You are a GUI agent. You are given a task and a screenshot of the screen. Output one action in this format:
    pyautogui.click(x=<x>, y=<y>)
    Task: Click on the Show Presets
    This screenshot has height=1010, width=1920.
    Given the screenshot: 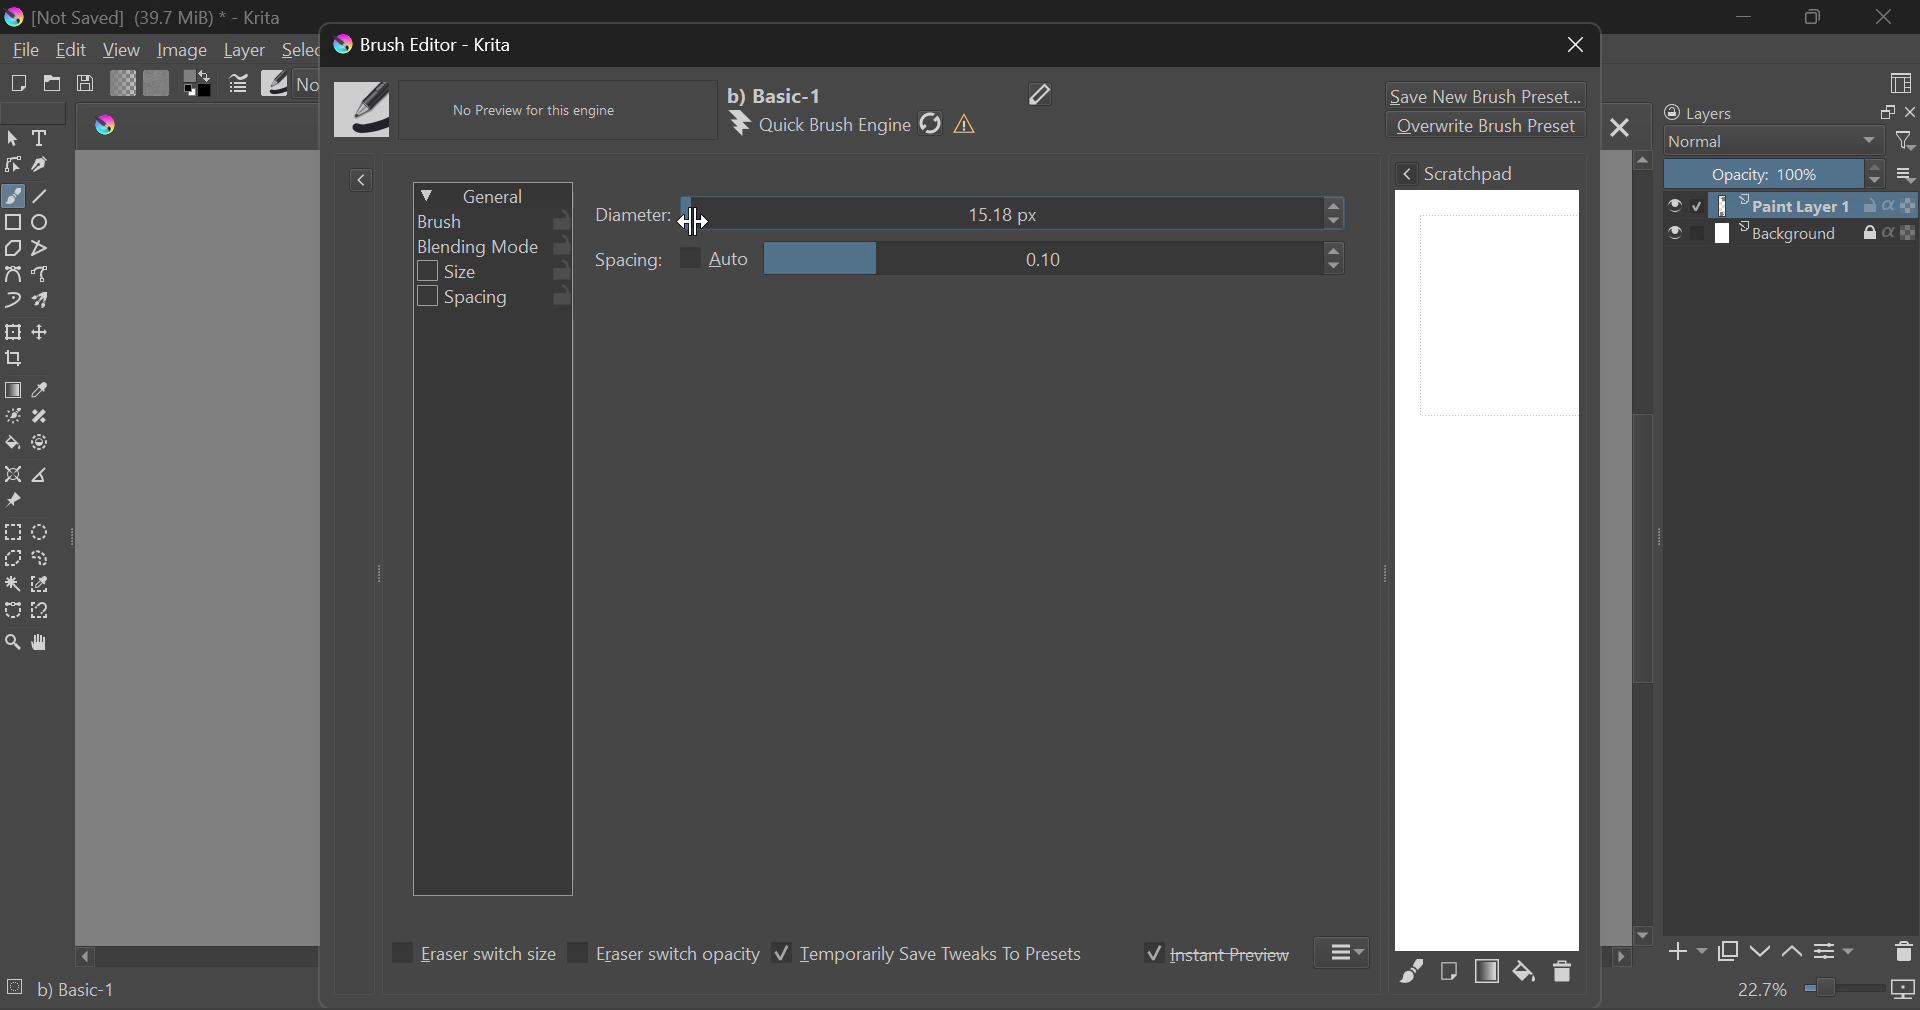 What is the action you would take?
    pyautogui.click(x=360, y=181)
    